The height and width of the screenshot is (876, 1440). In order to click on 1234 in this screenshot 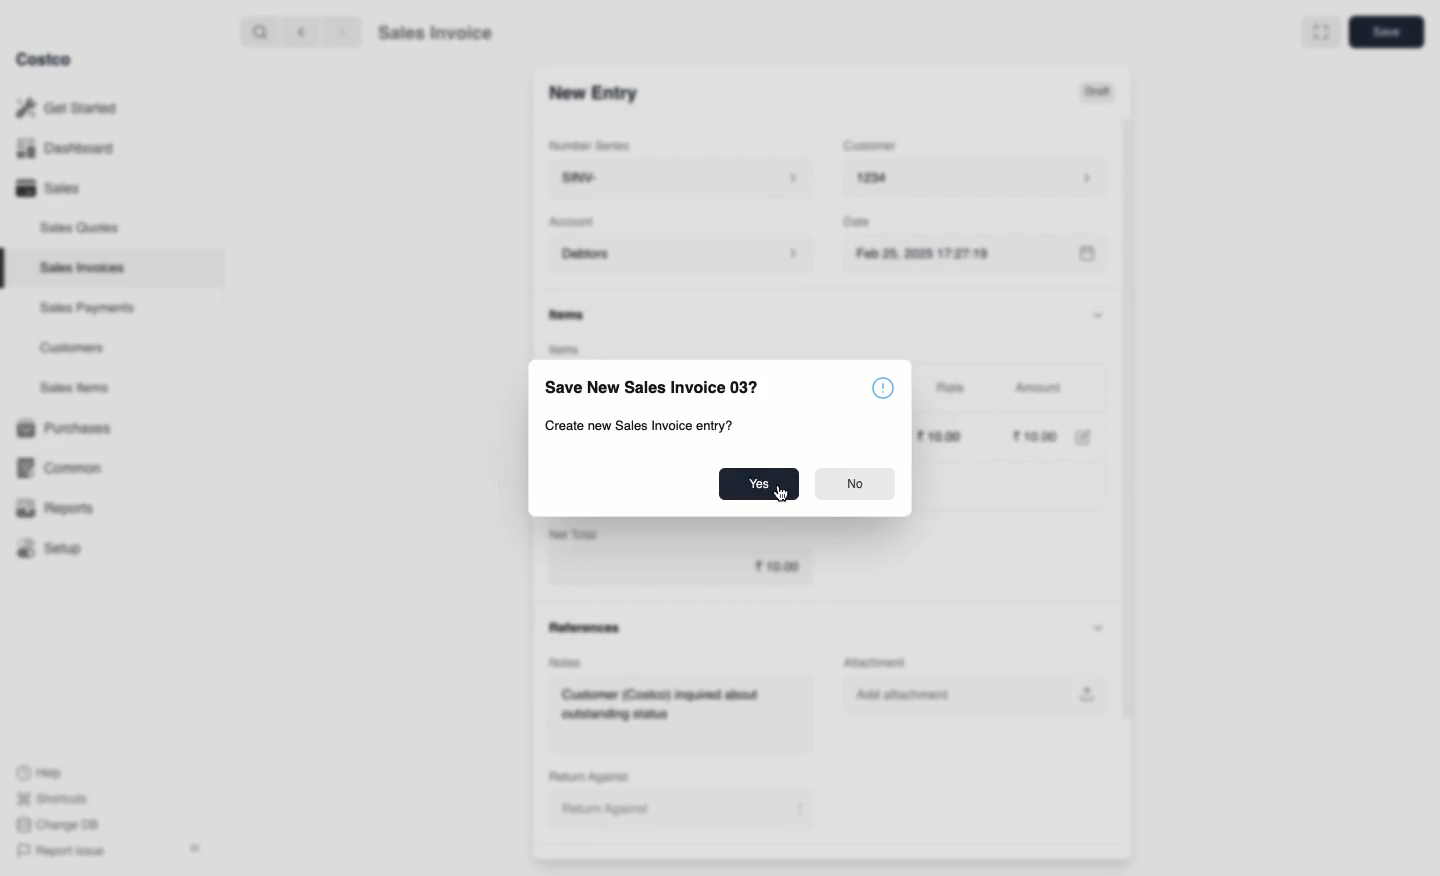, I will do `click(983, 181)`.